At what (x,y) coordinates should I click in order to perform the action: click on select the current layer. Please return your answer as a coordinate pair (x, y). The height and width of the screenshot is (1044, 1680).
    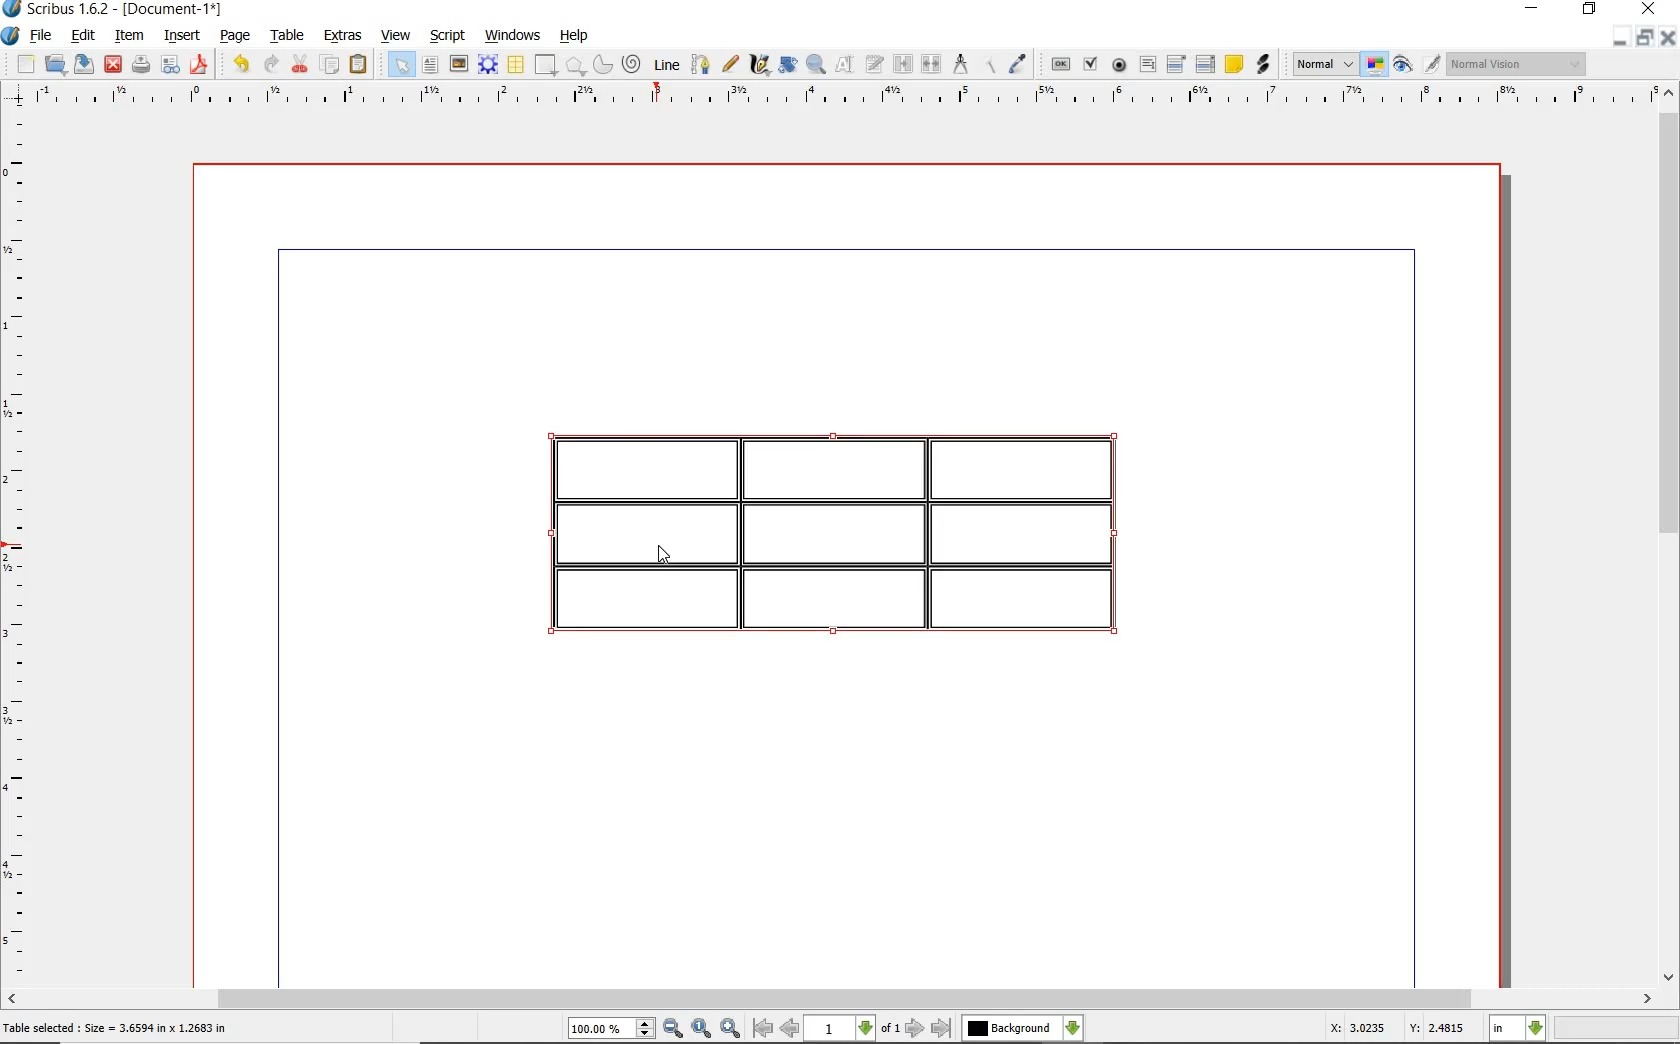
    Looking at the image, I should click on (1024, 1026).